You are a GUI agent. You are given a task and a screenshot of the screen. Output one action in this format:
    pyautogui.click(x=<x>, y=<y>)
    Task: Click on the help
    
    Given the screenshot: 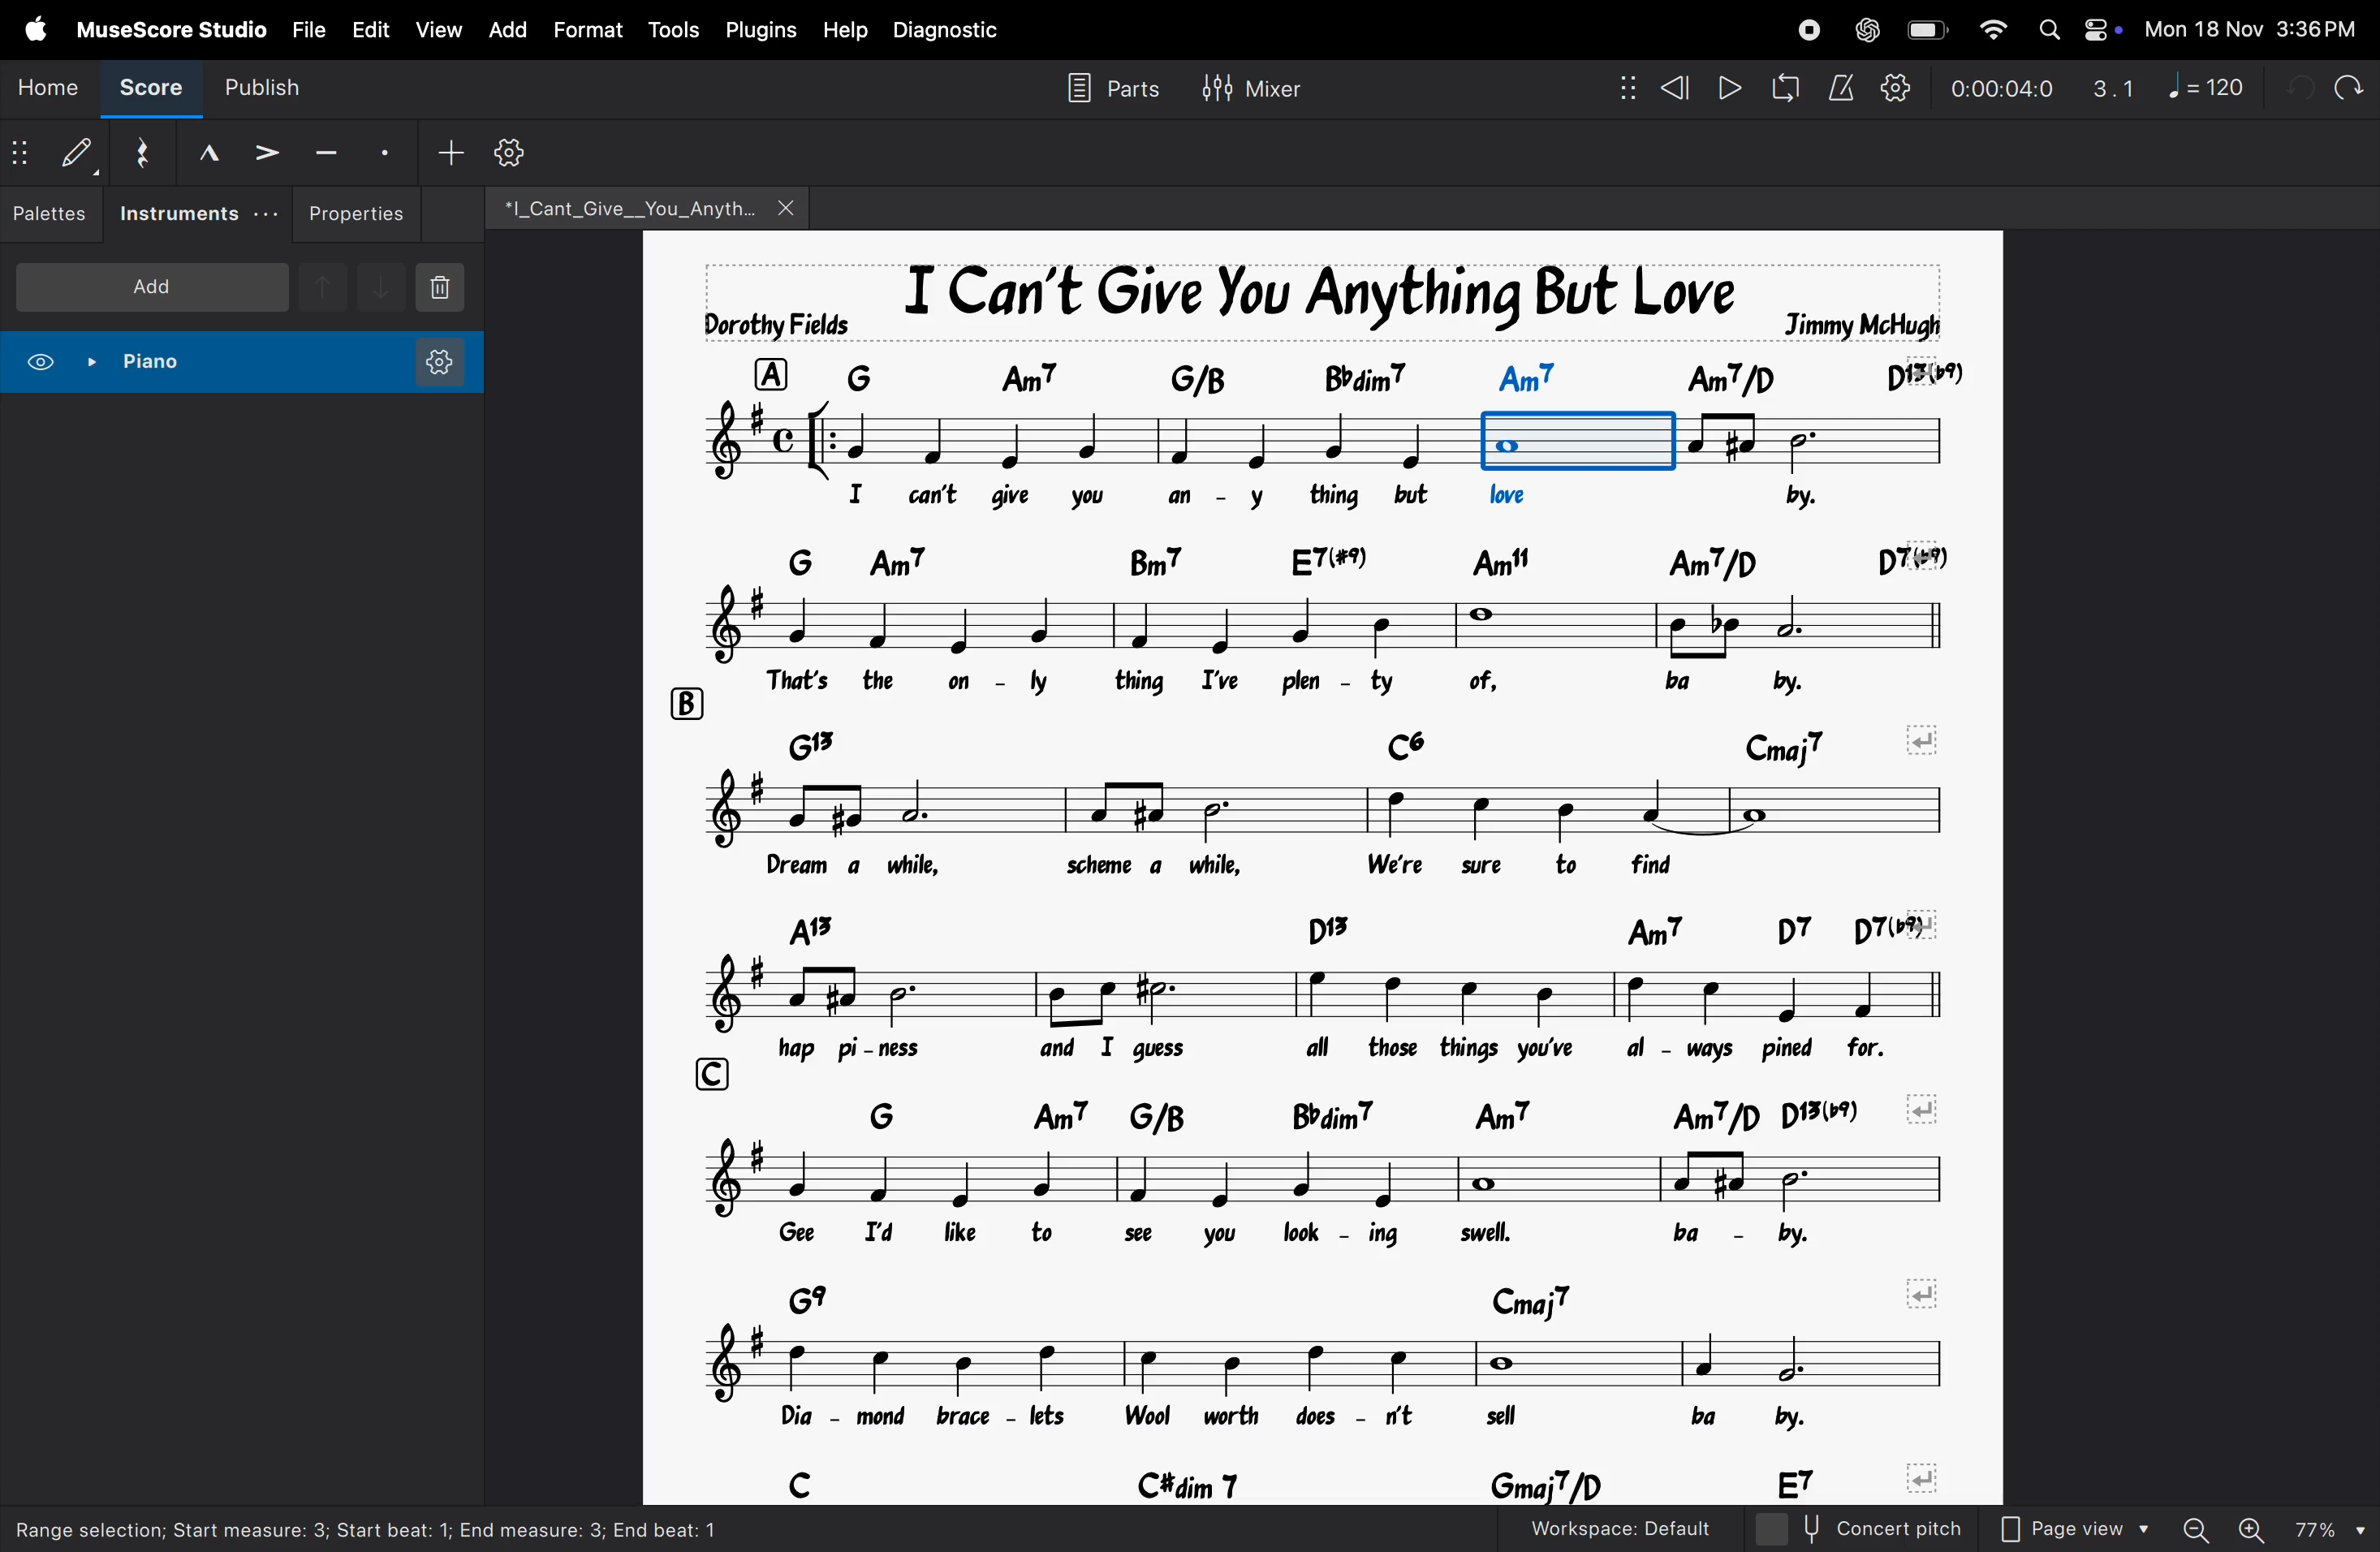 What is the action you would take?
    pyautogui.click(x=842, y=28)
    